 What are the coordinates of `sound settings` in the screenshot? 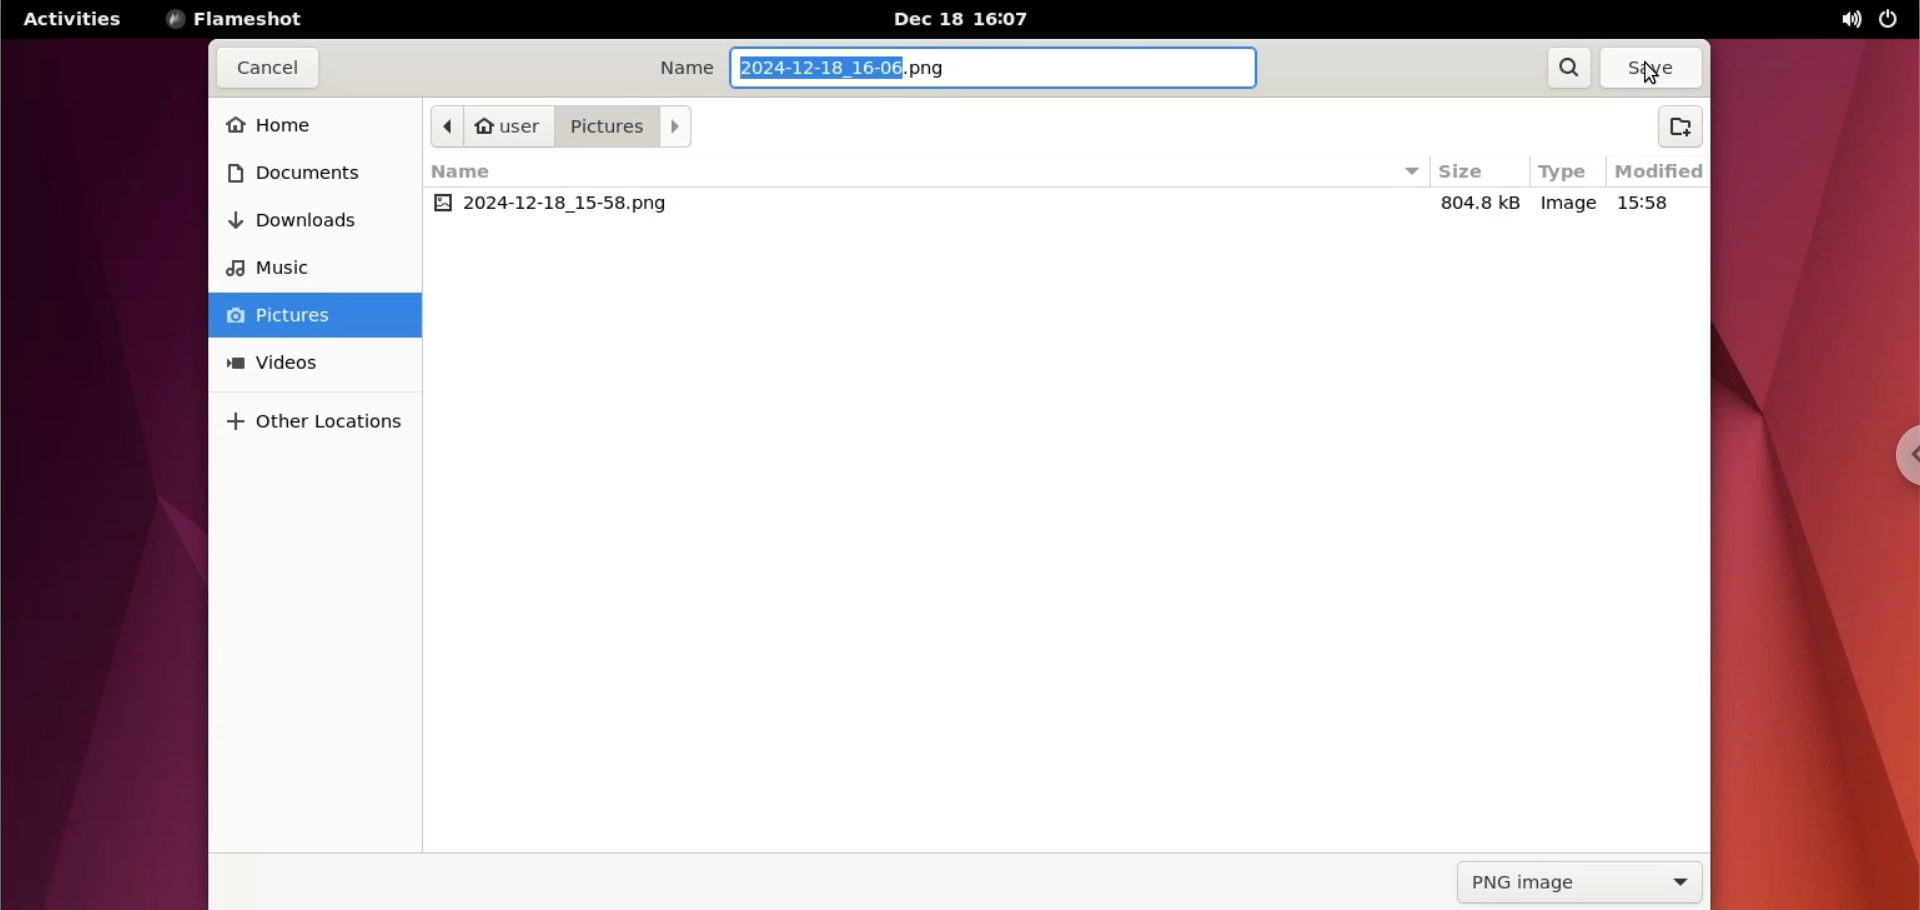 It's located at (1843, 20).